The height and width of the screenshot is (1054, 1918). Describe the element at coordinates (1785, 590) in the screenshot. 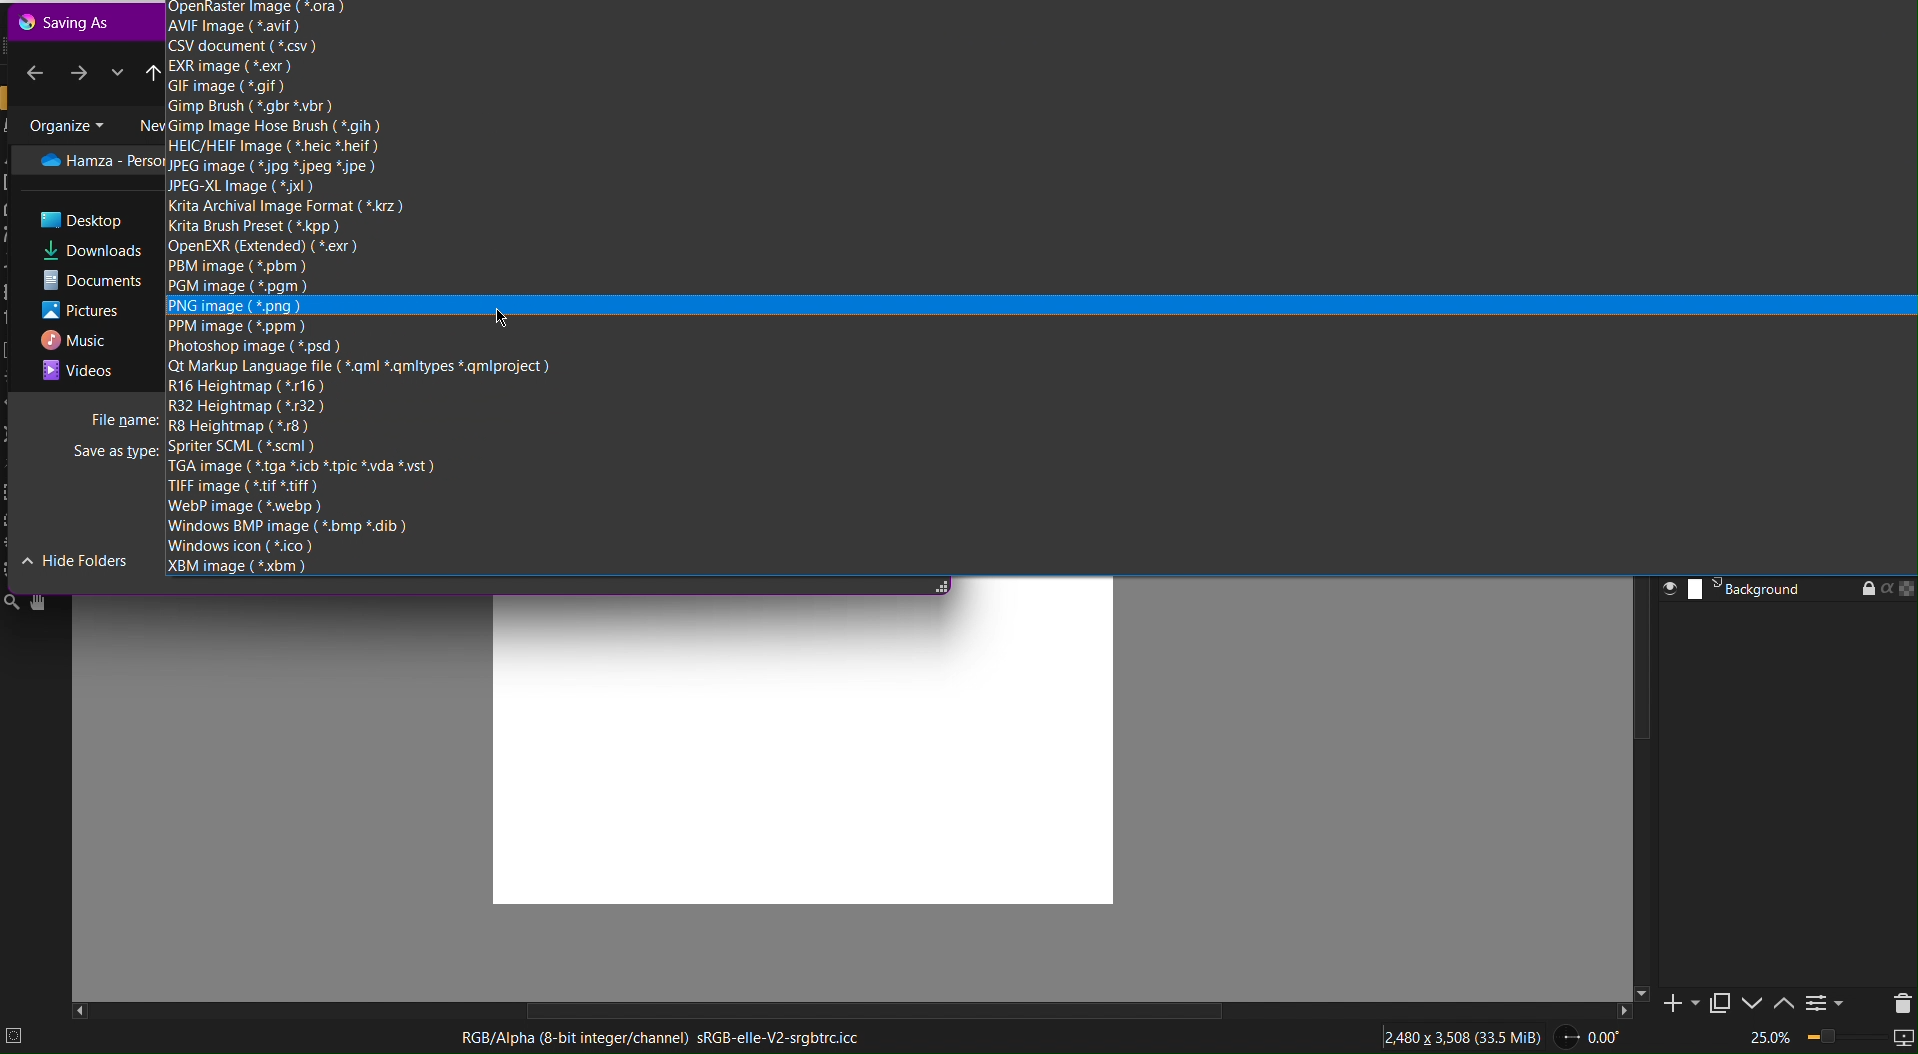

I see `background` at that location.